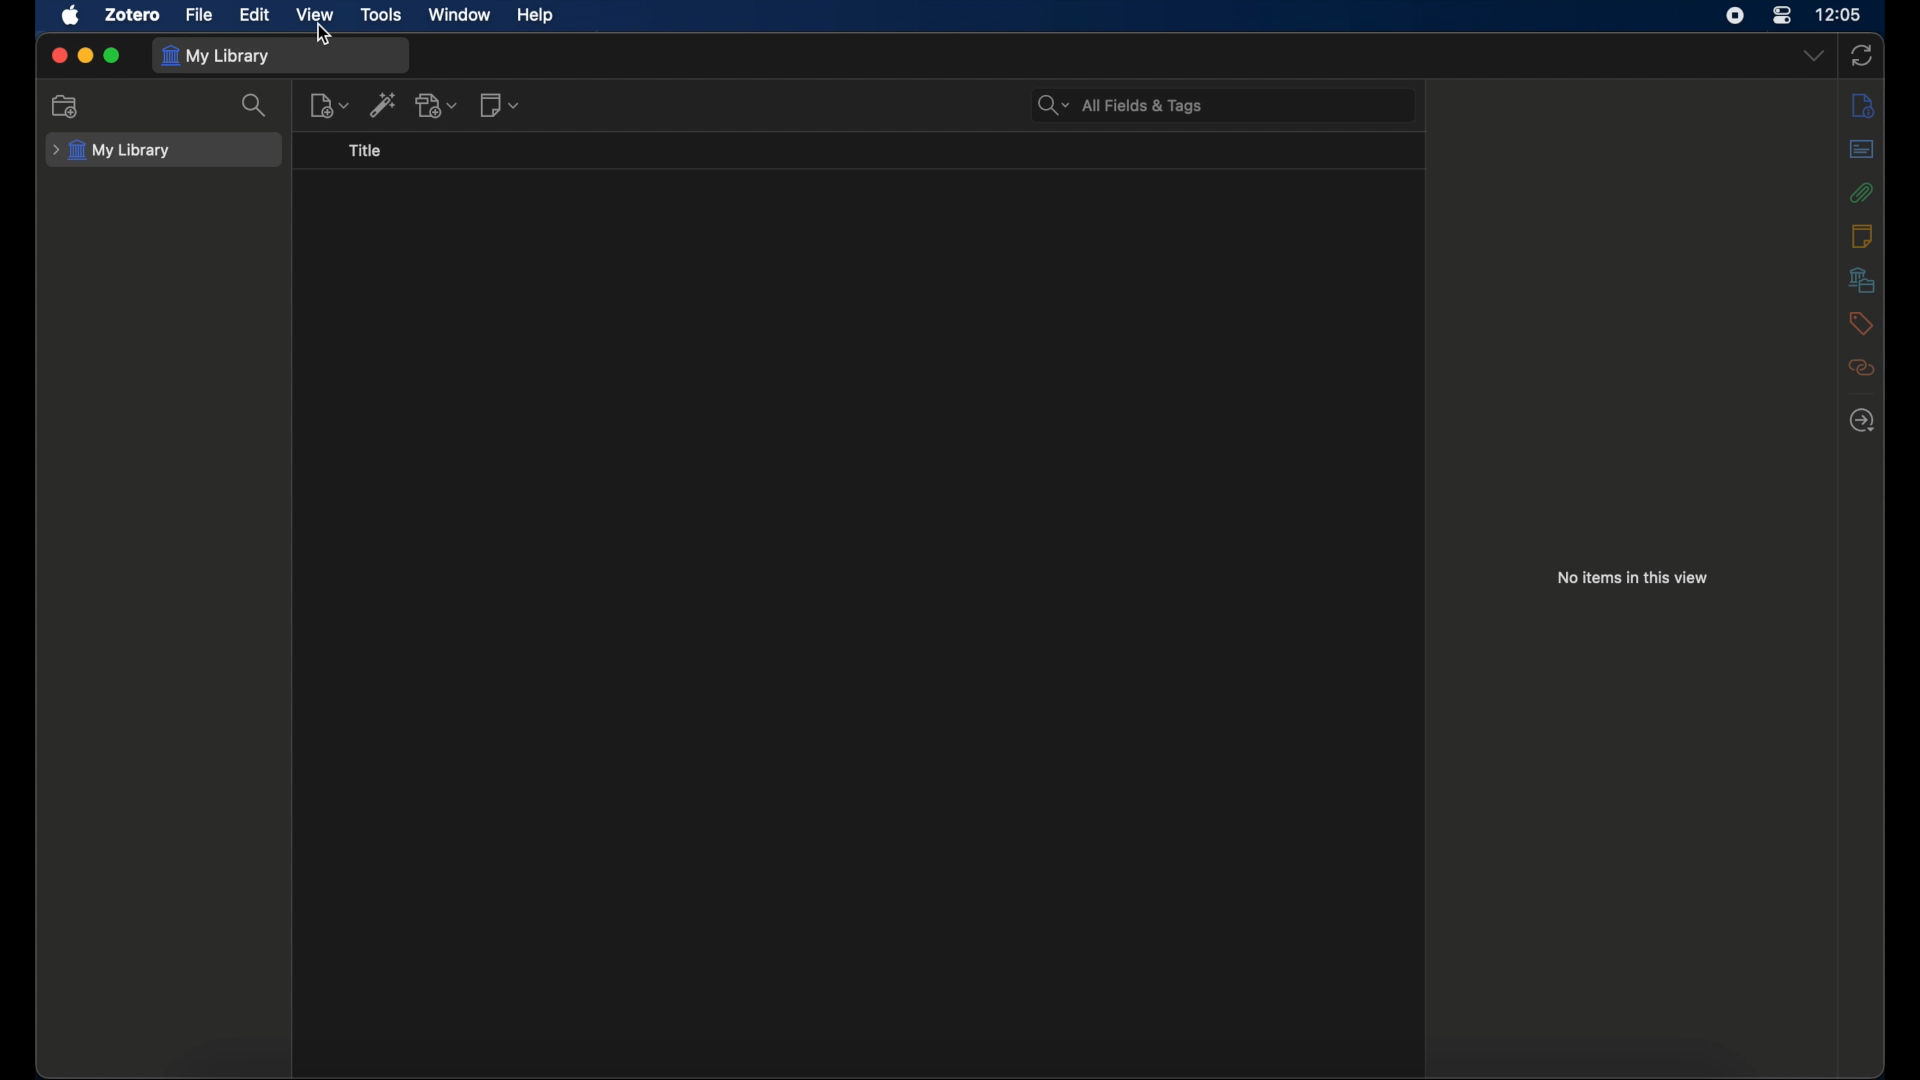 Image resolution: width=1920 pixels, height=1080 pixels. What do you see at coordinates (439, 106) in the screenshot?
I see `add attachments` at bounding box center [439, 106].